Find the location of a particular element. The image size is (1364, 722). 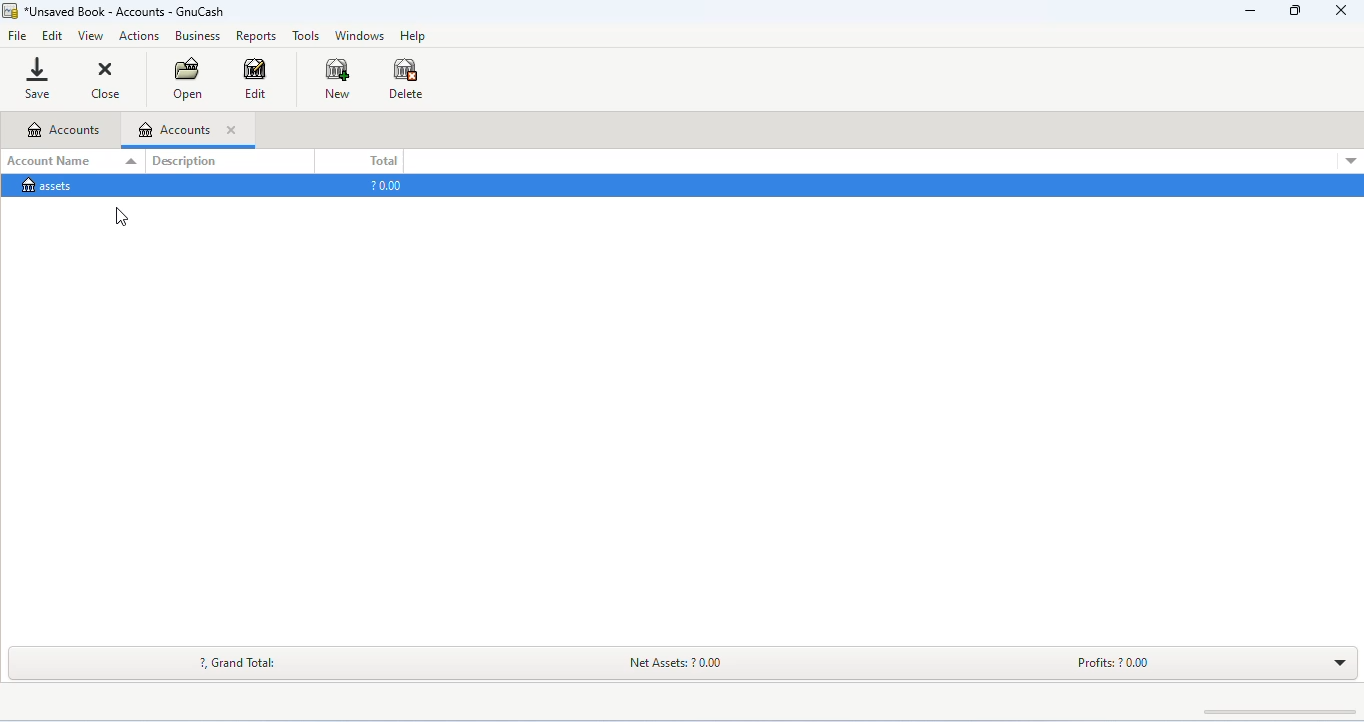

close is located at coordinates (1340, 11).